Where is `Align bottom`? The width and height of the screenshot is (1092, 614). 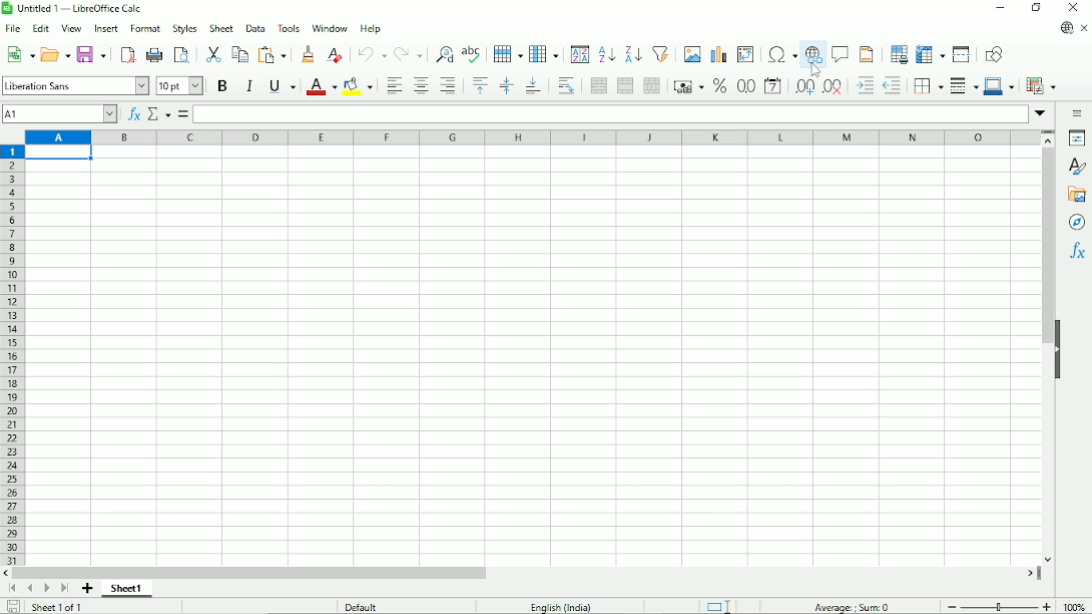 Align bottom is located at coordinates (532, 86).